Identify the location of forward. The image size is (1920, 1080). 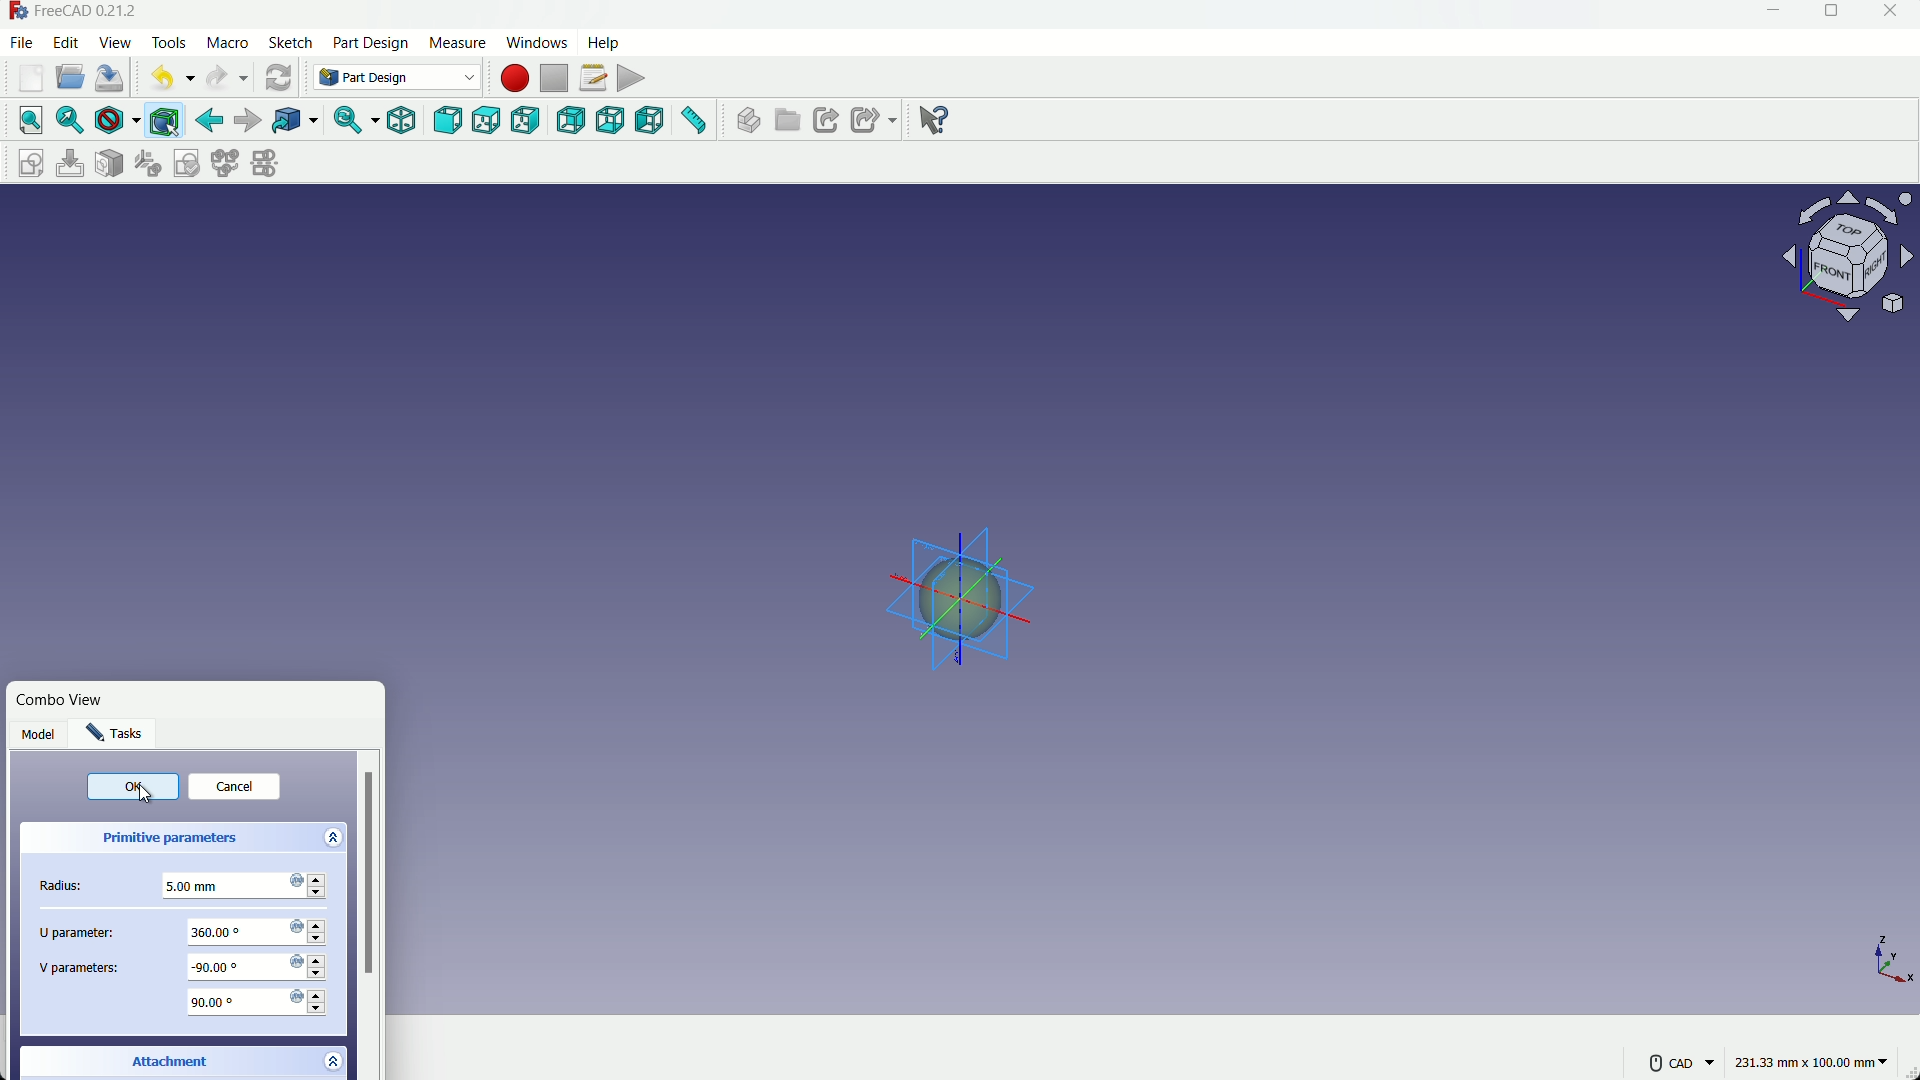
(249, 119).